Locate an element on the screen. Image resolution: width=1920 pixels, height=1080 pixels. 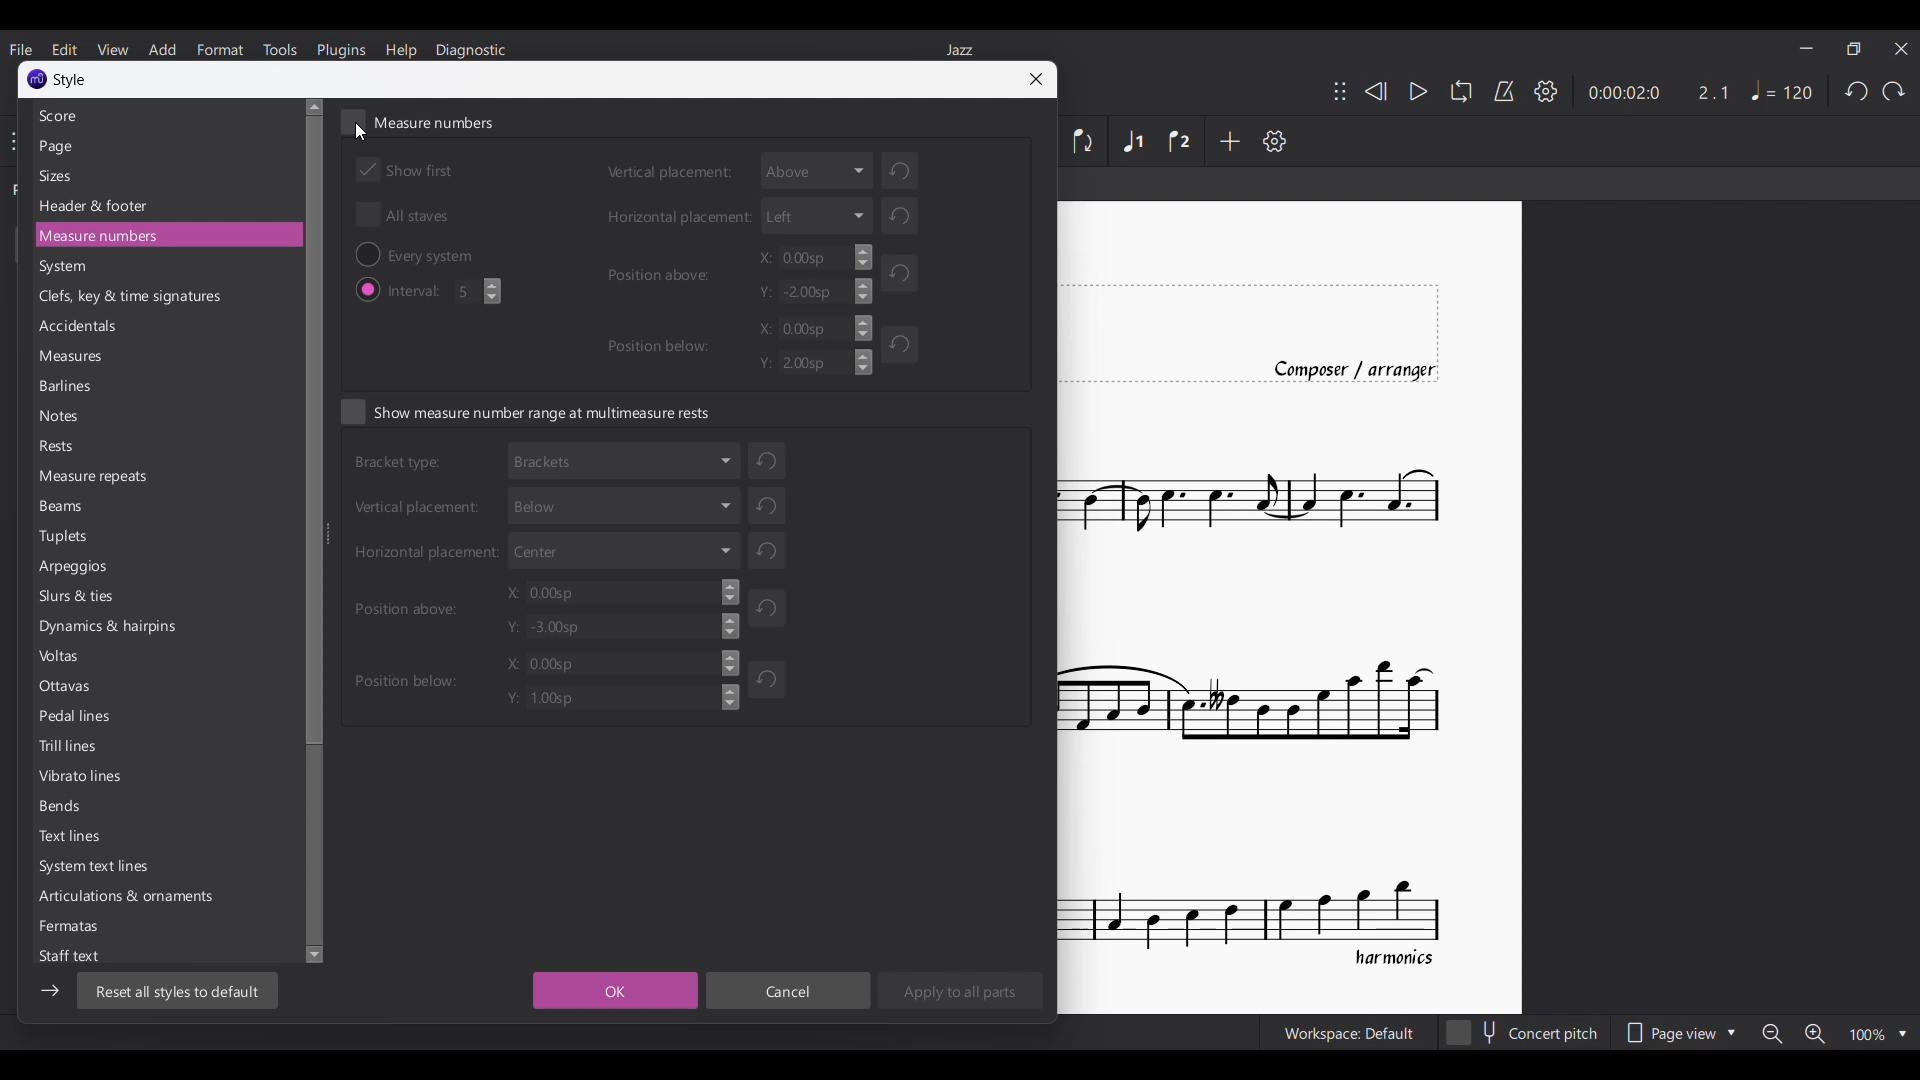
Measure is located at coordinates (92, 478).